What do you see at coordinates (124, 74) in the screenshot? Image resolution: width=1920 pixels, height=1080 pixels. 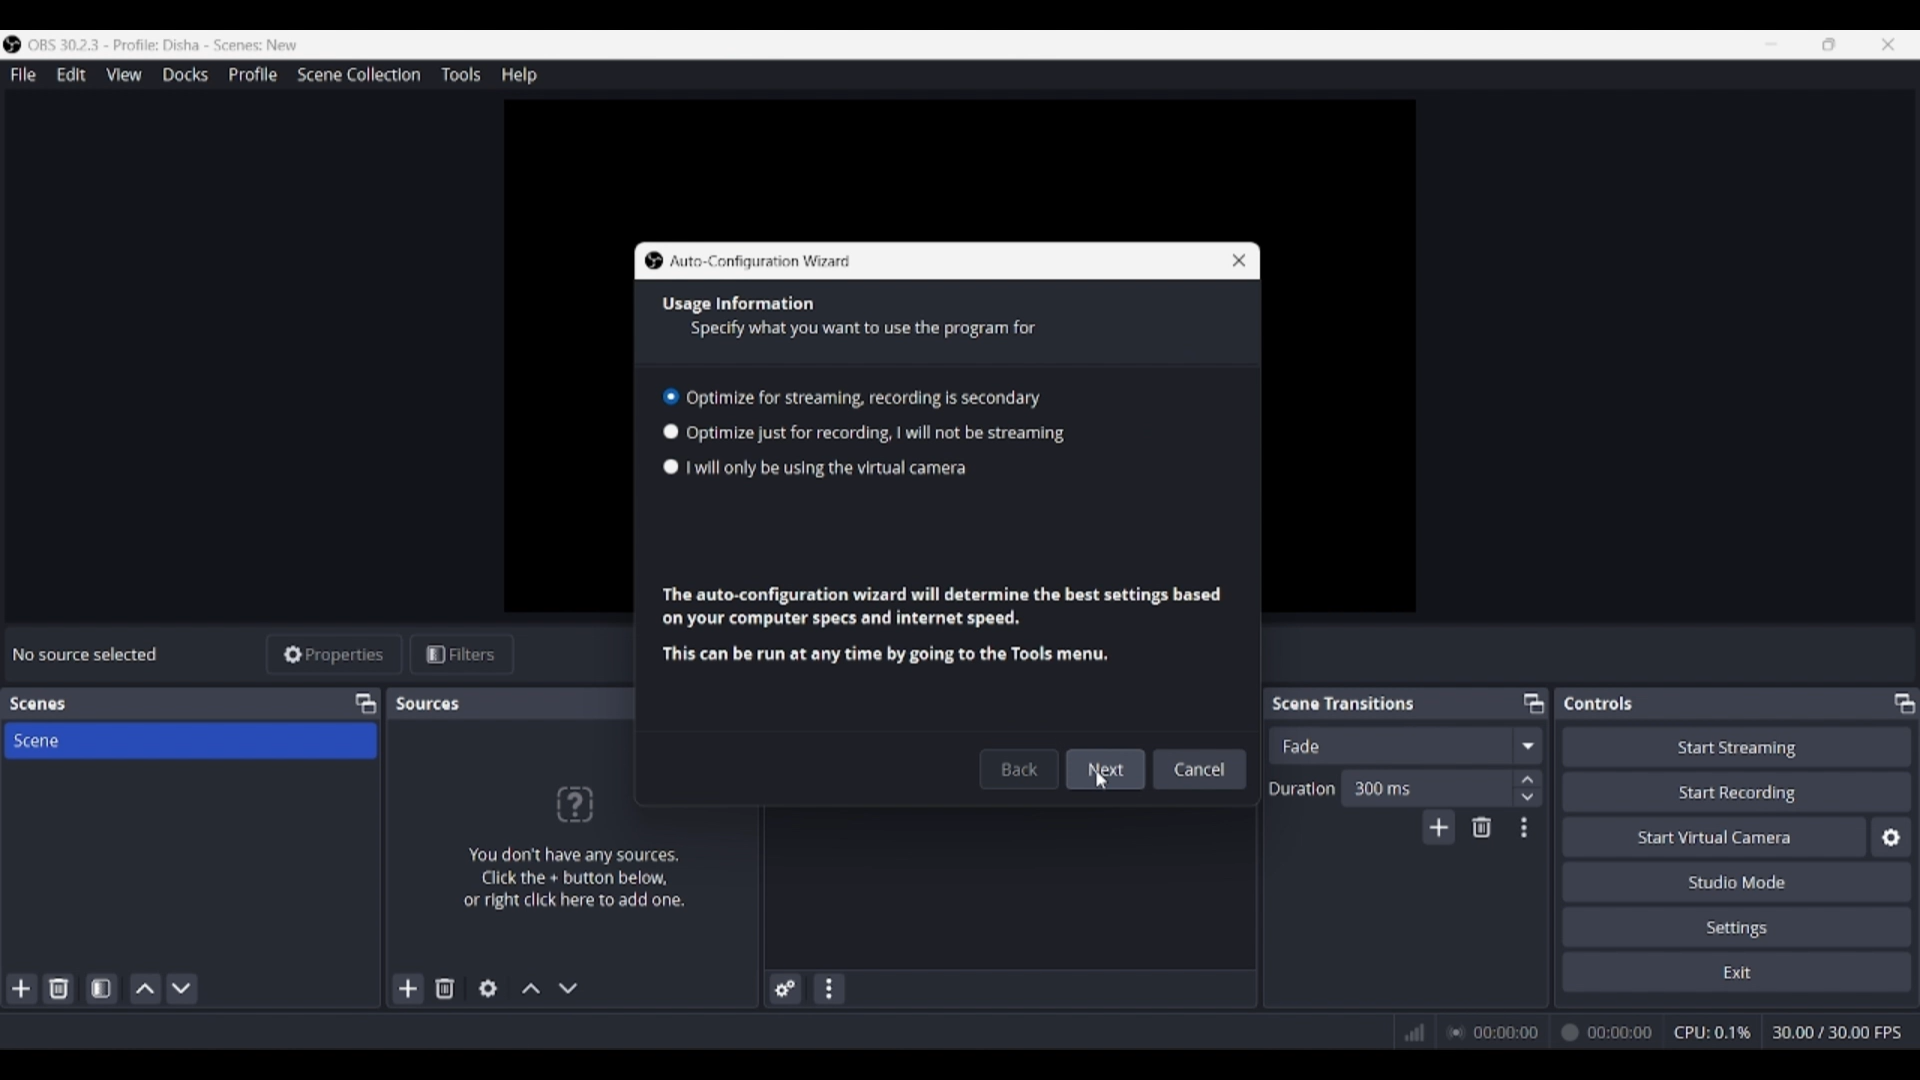 I see `View menu` at bounding box center [124, 74].